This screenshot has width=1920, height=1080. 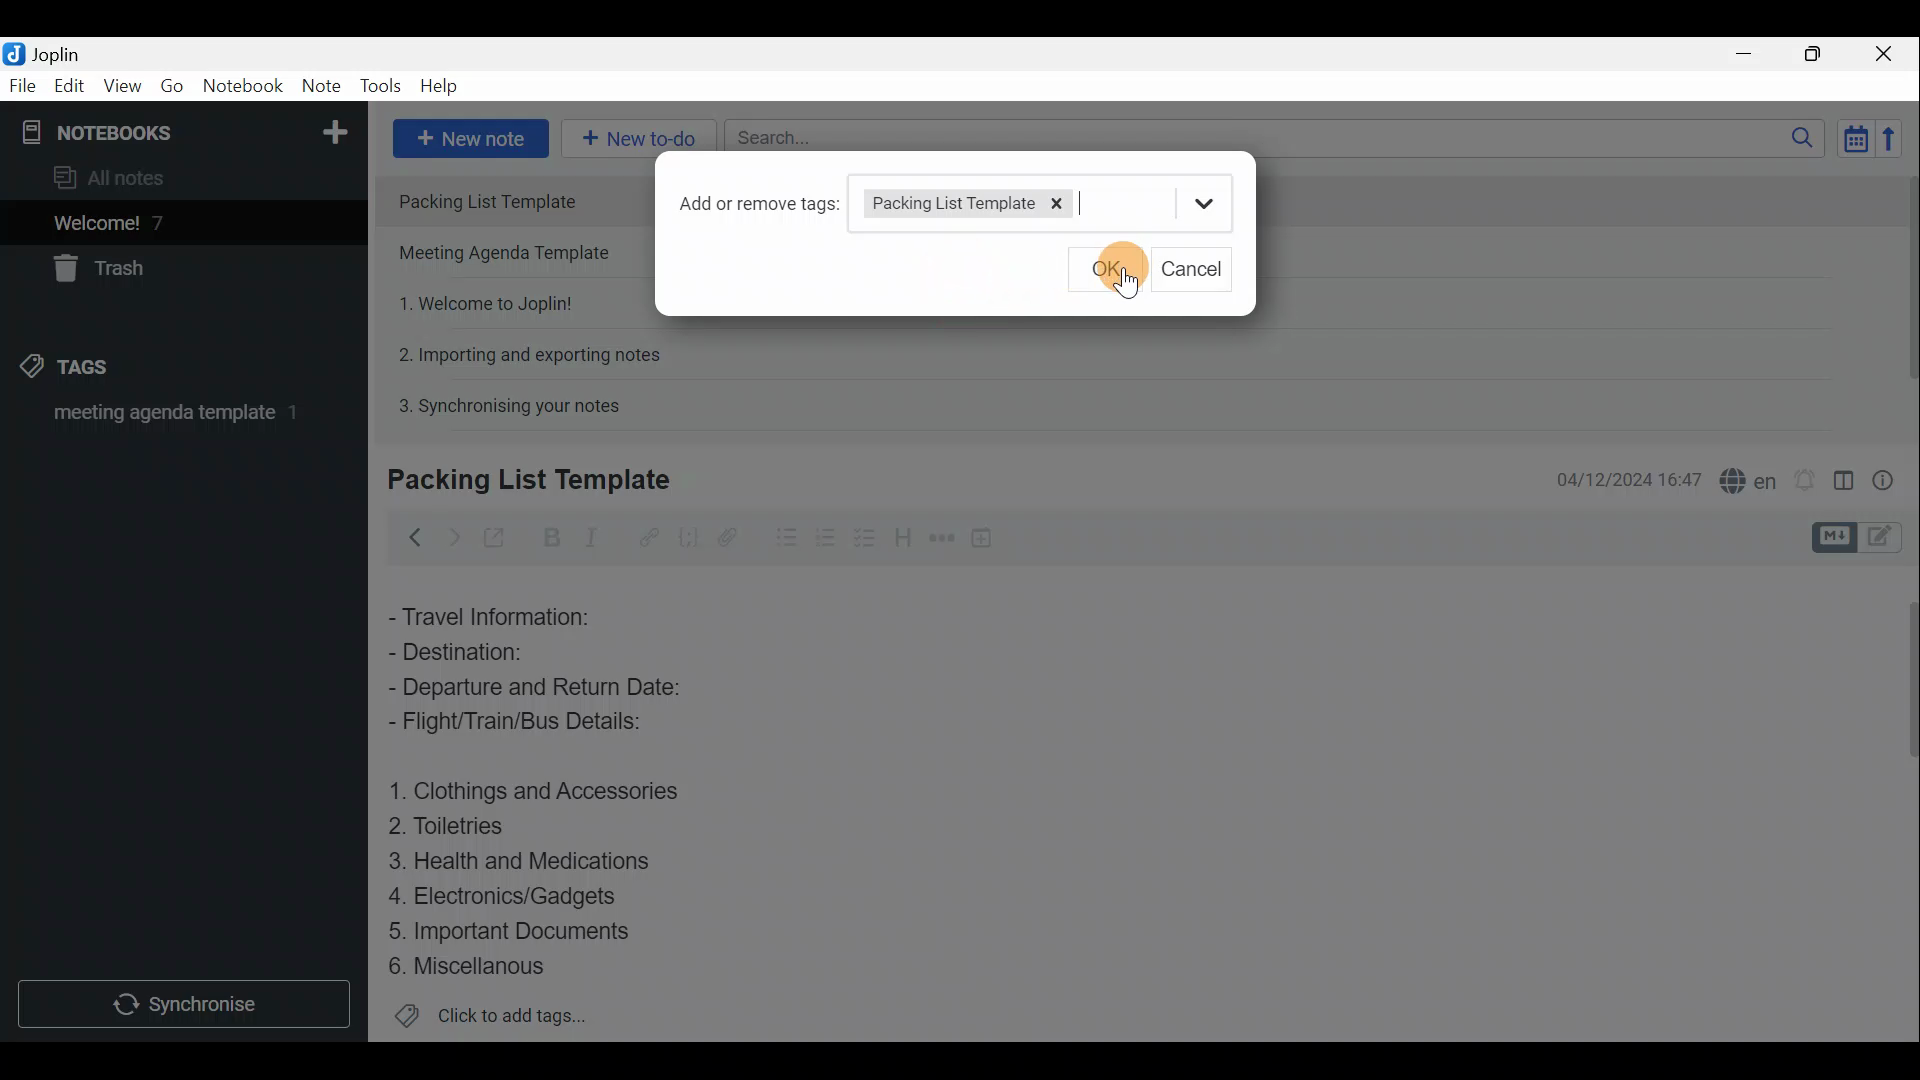 What do you see at coordinates (1199, 269) in the screenshot?
I see `cancel` at bounding box center [1199, 269].